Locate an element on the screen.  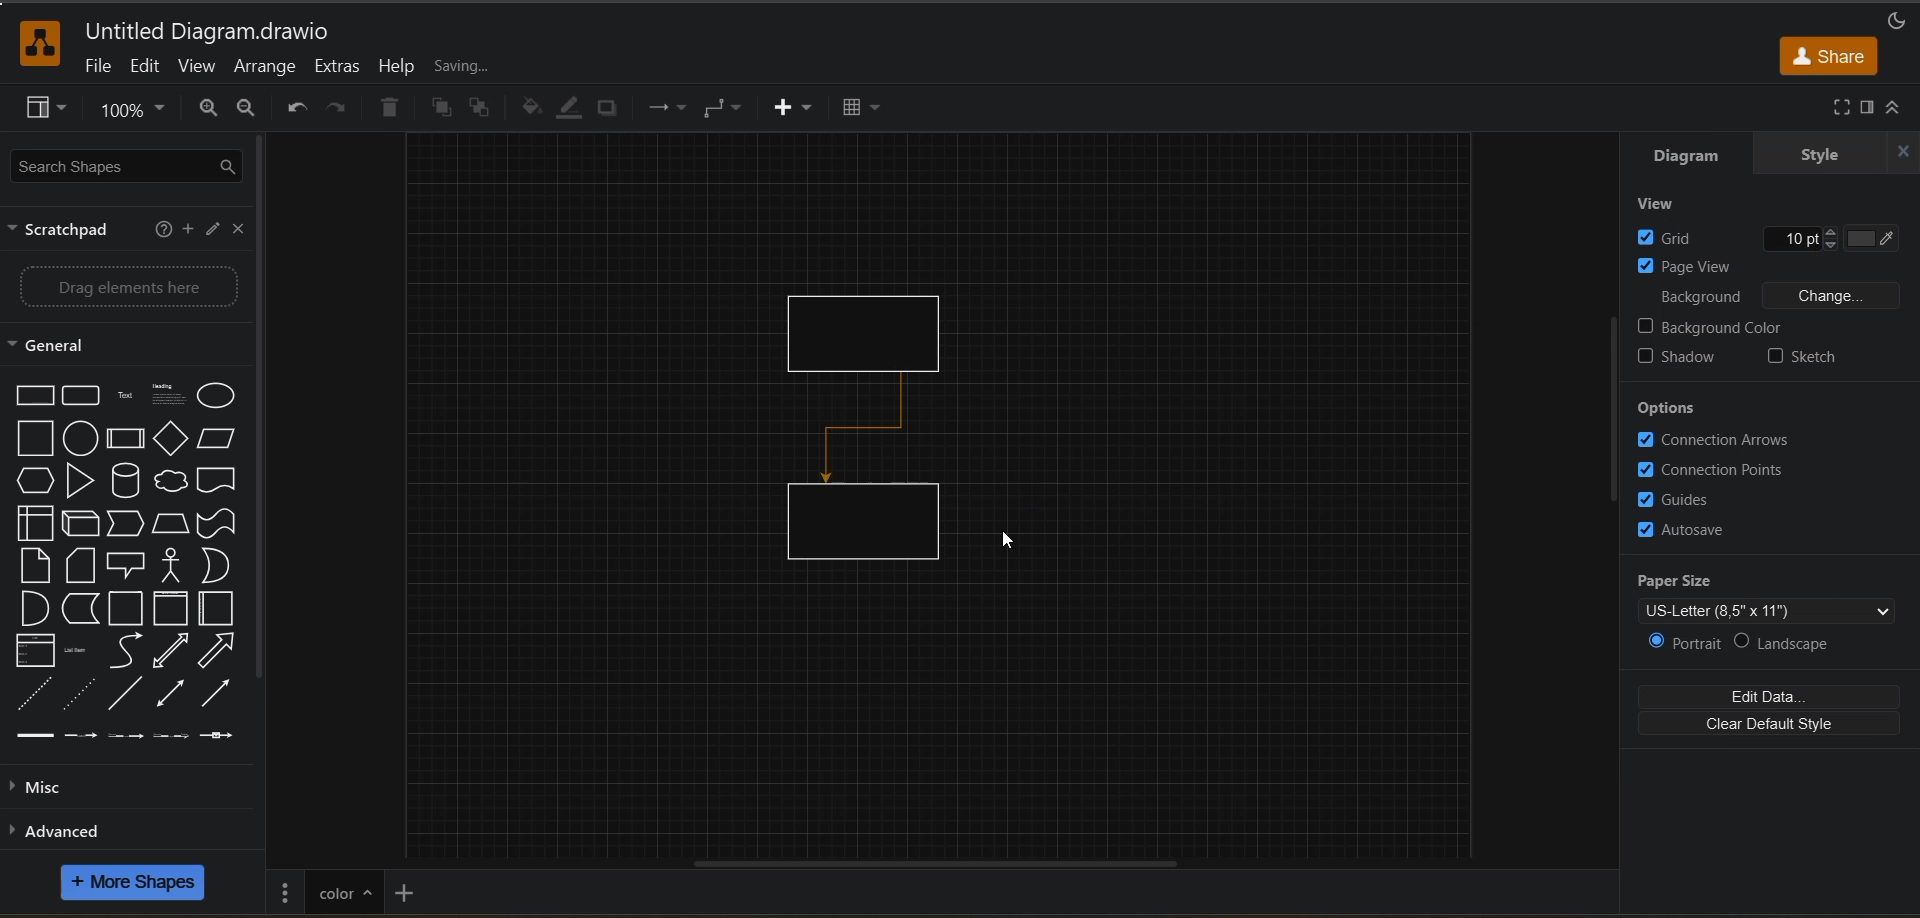
page title is located at coordinates (343, 890).